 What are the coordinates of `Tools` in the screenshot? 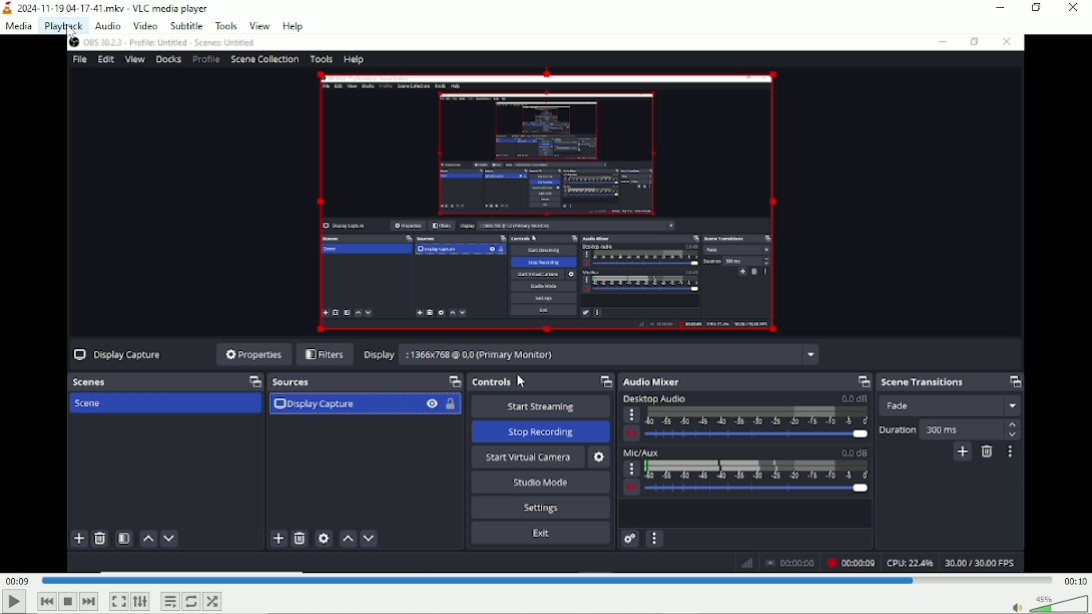 It's located at (226, 26).